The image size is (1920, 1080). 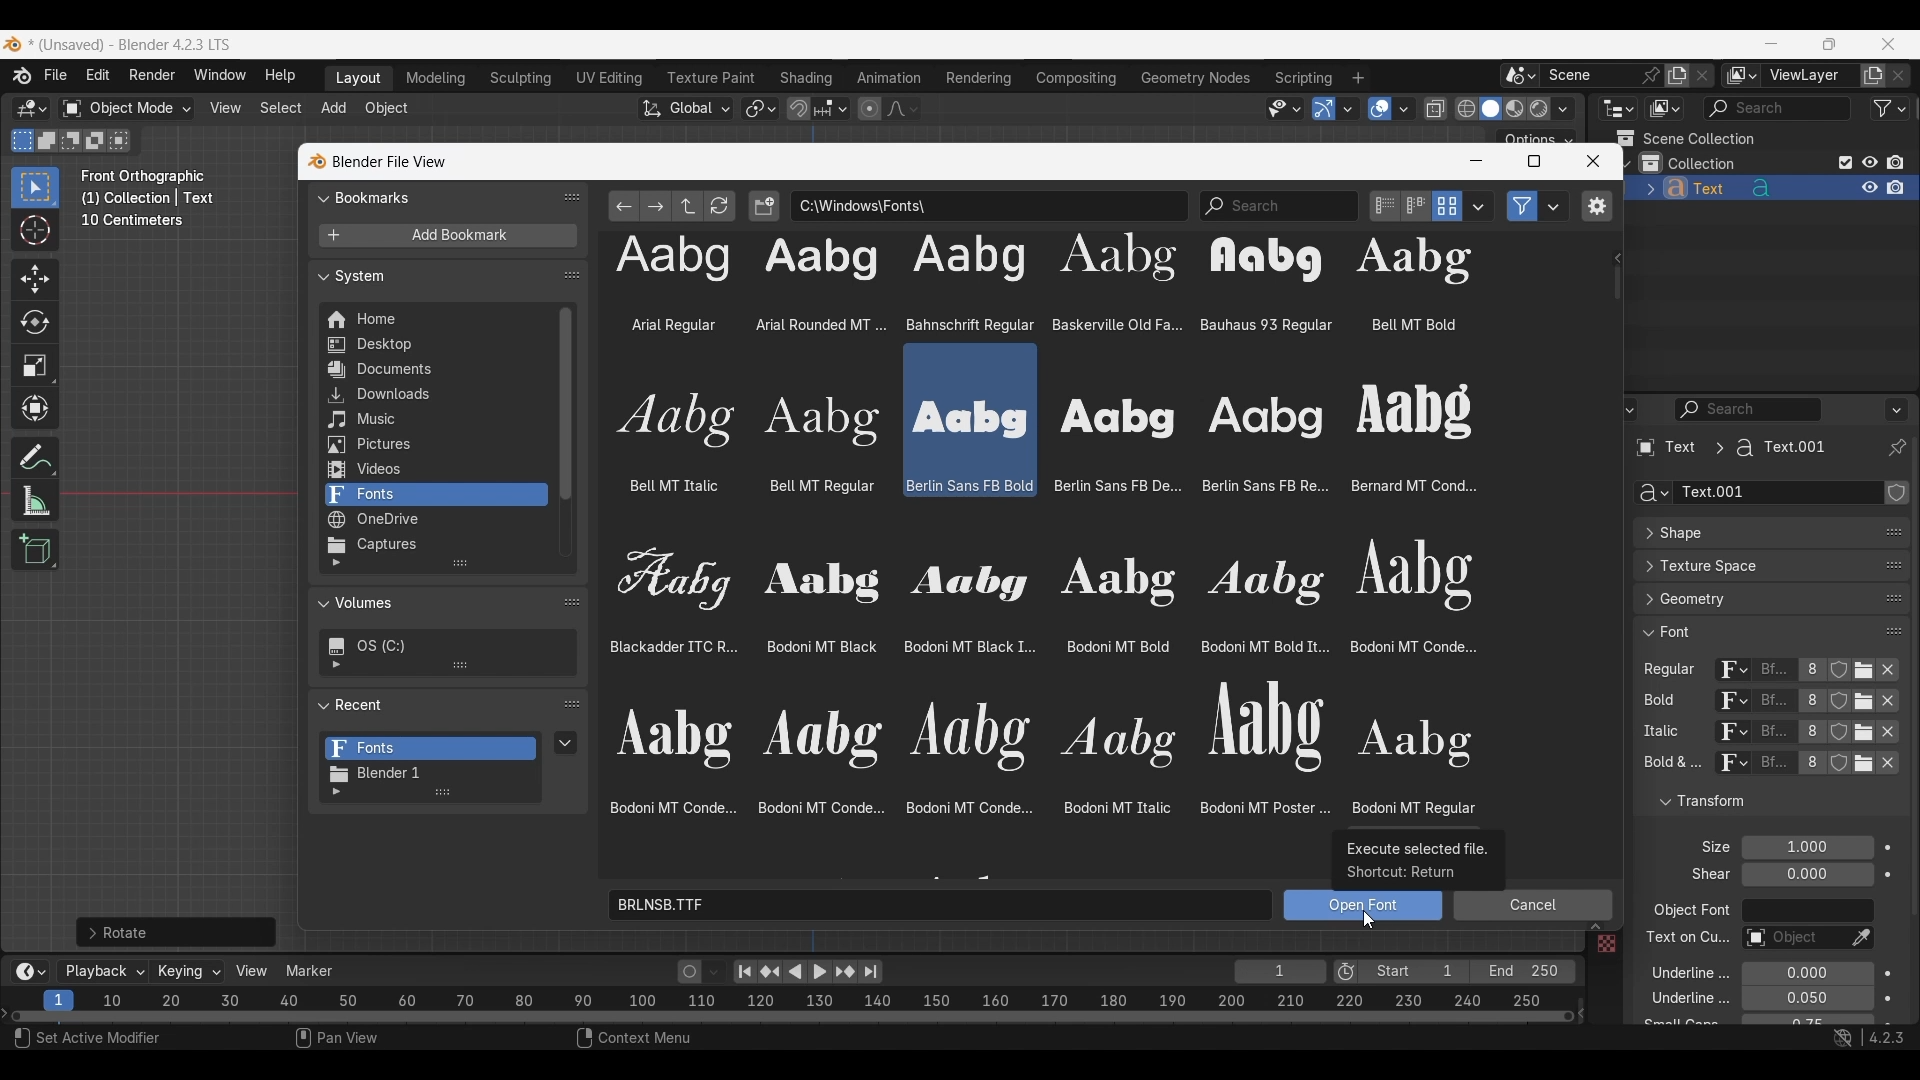 I want to click on Animation workspace, so click(x=889, y=79).